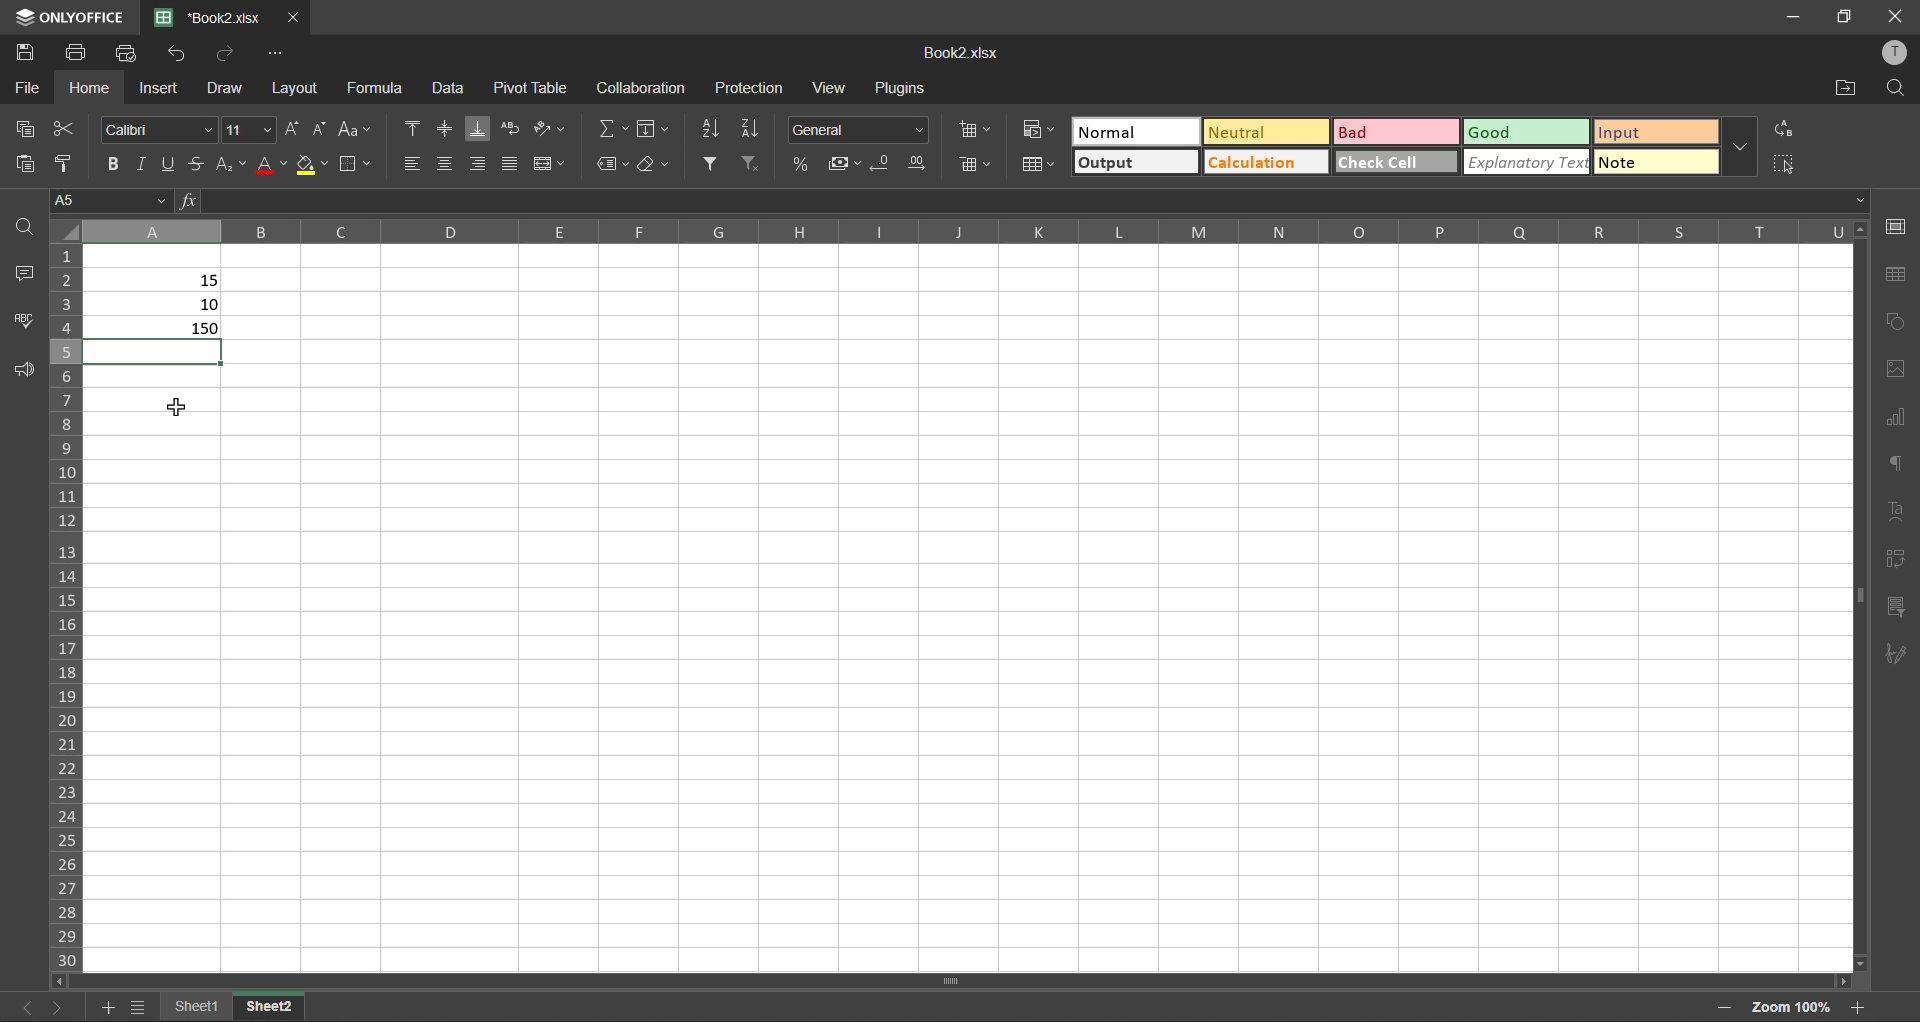  What do you see at coordinates (639, 89) in the screenshot?
I see `collaboration` at bounding box center [639, 89].